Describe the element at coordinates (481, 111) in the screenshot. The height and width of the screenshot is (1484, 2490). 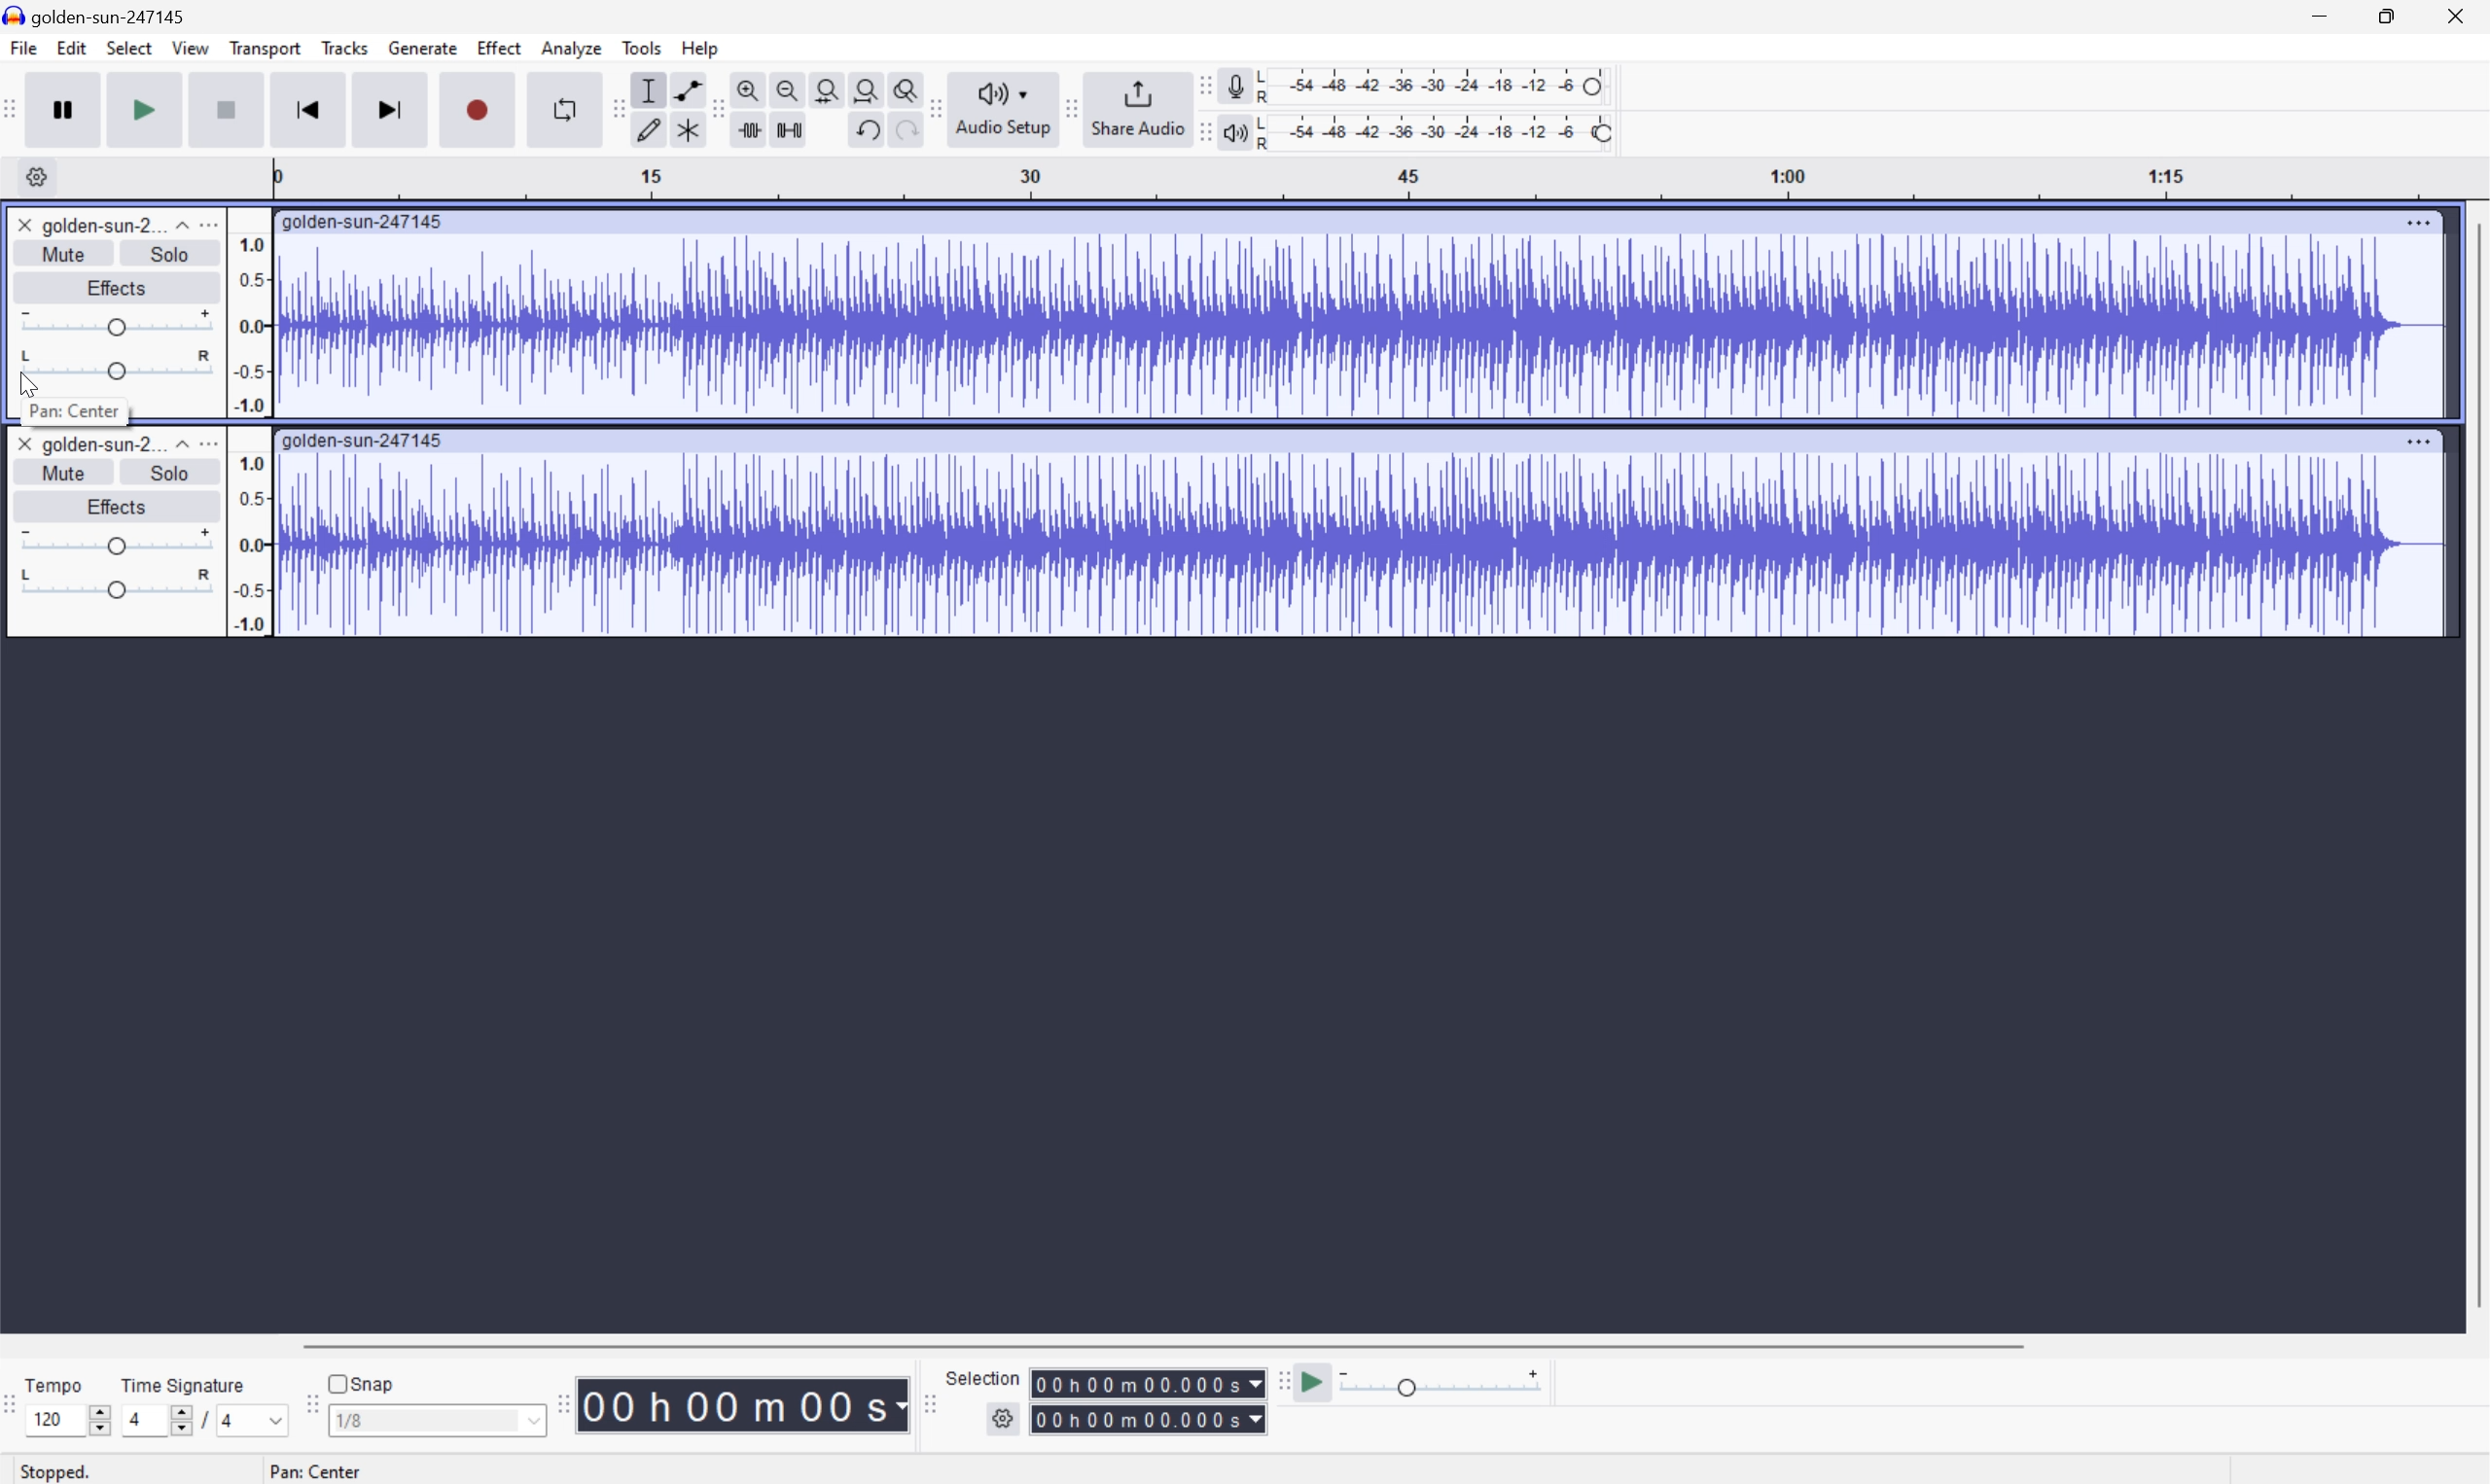
I see `Record / Record new track` at that location.